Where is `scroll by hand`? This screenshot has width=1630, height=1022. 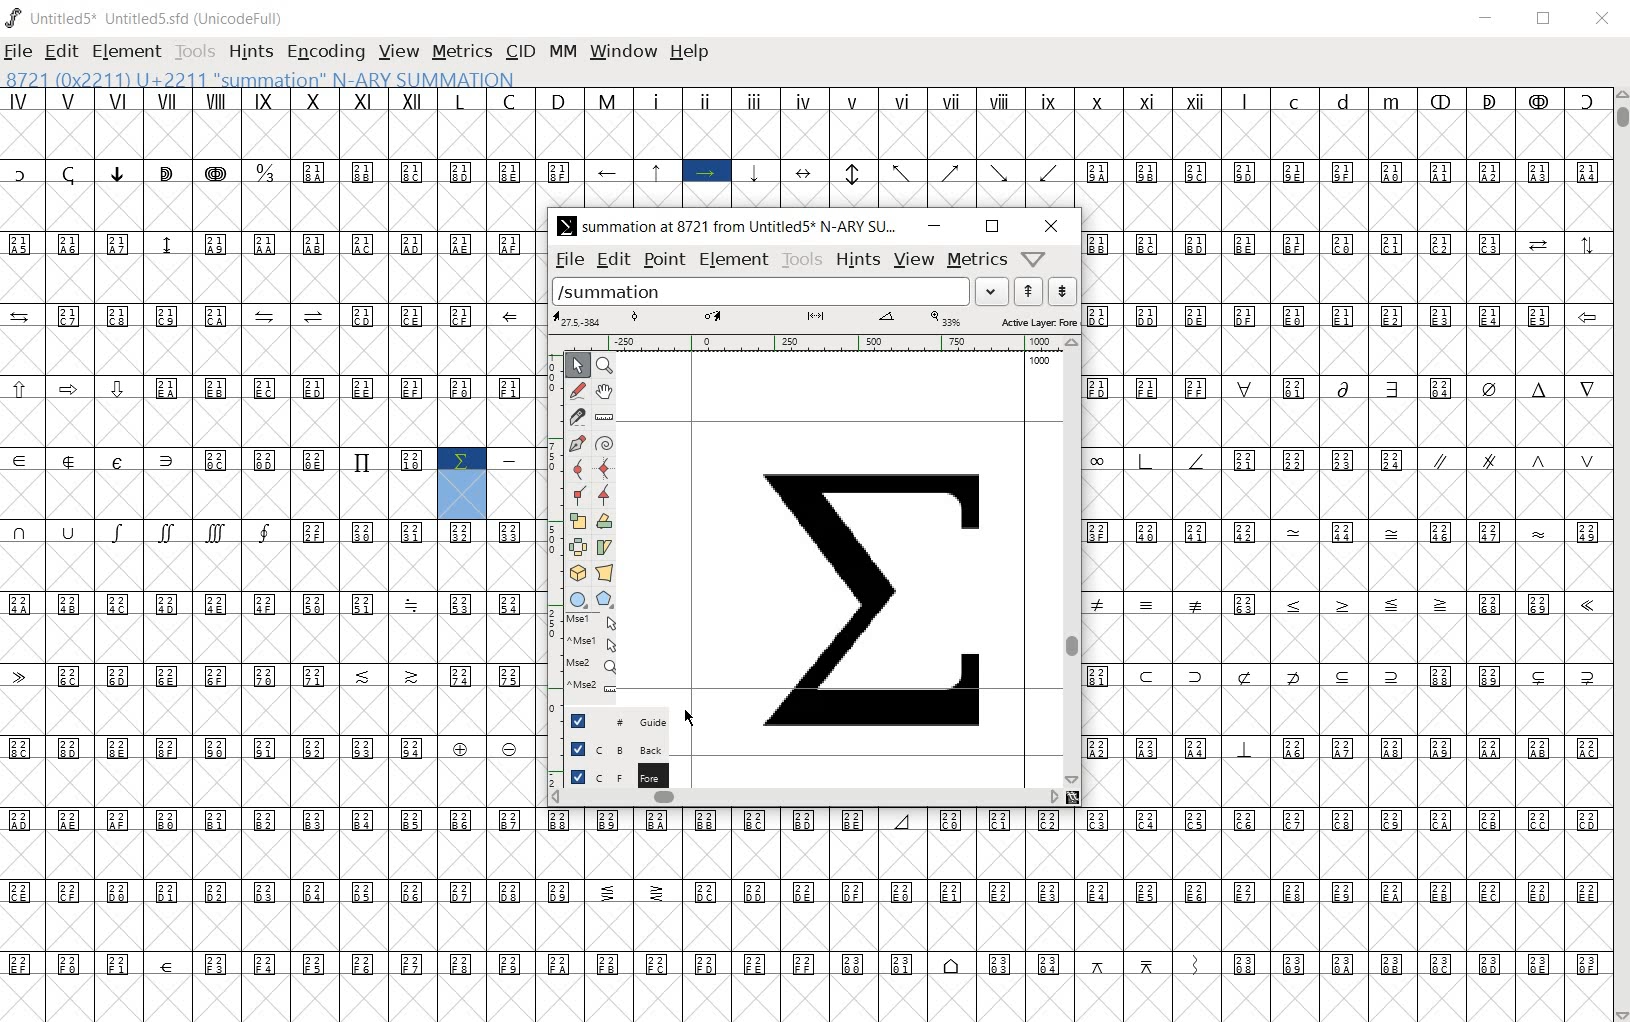
scroll by hand is located at coordinates (605, 391).